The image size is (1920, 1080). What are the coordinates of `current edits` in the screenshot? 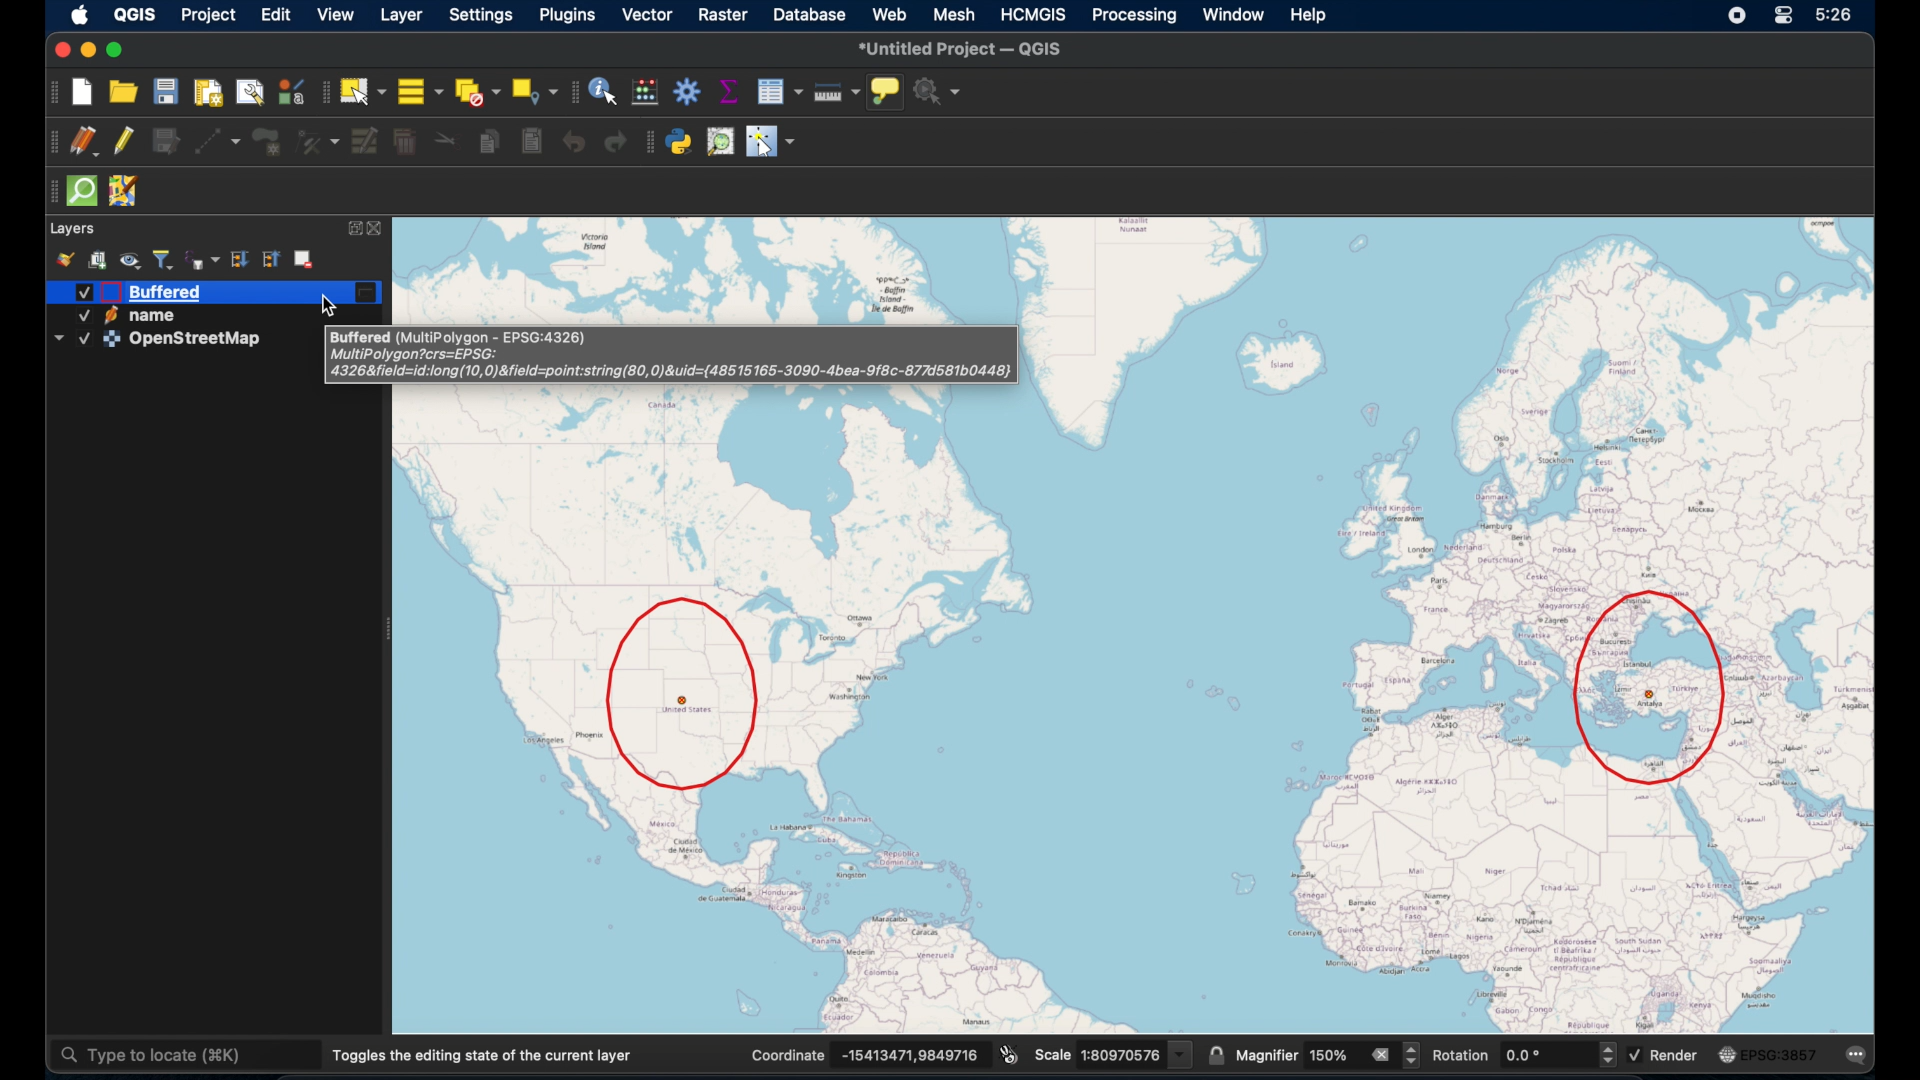 It's located at (85, 142).